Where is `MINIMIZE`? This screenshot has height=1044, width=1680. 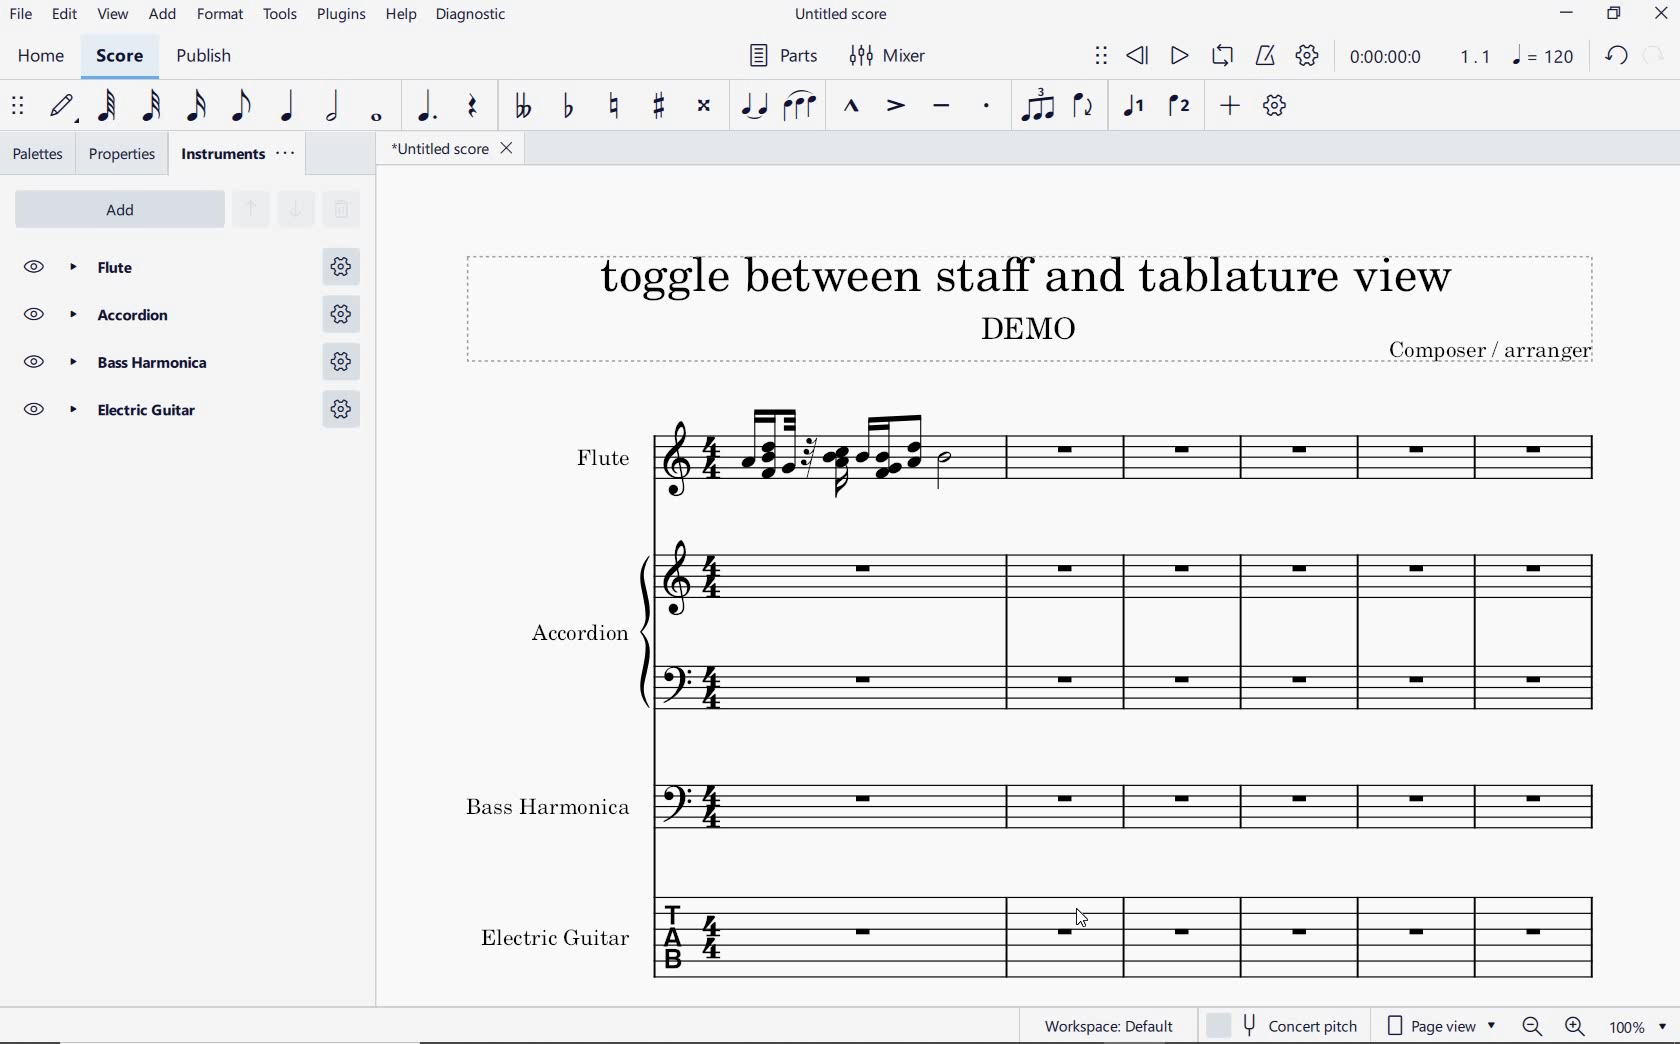
MINIMIZE is located at coordinates (1569, 16).